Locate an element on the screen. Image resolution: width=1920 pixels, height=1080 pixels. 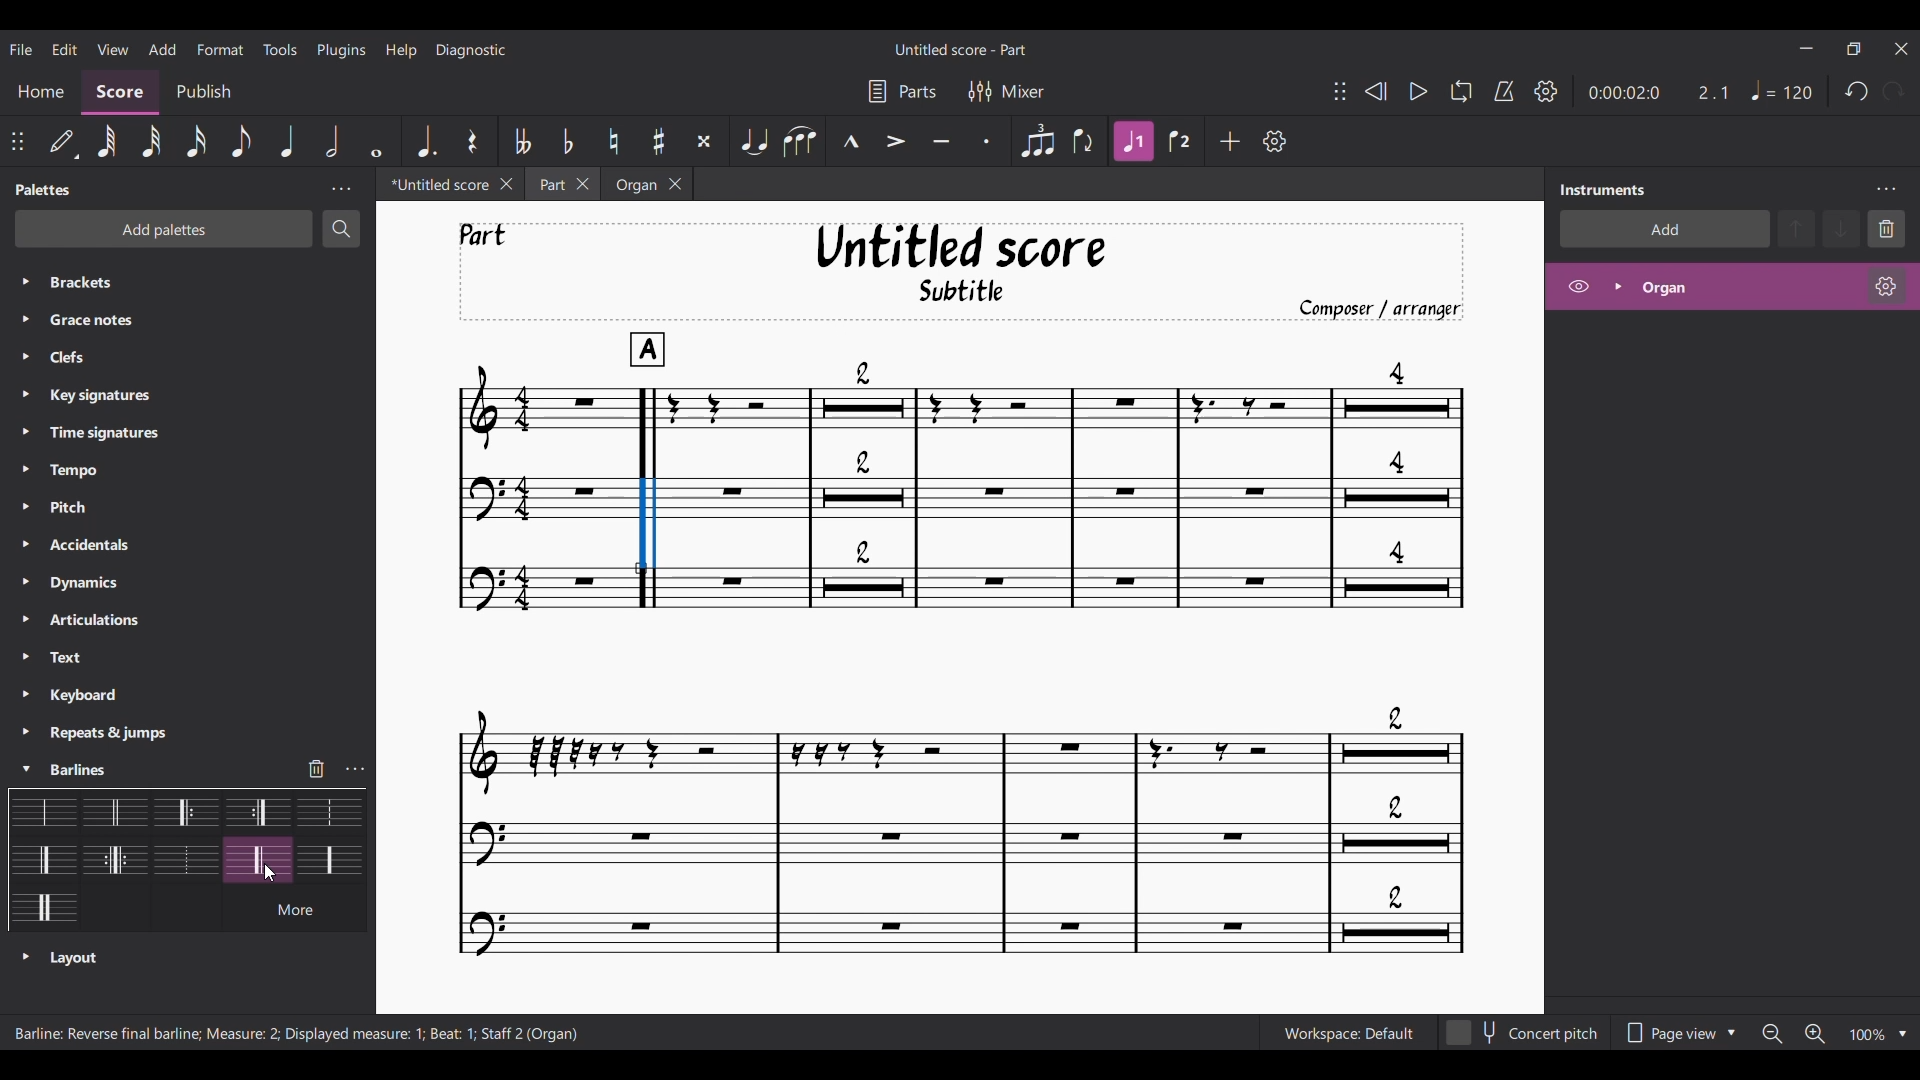
Palette panel settings is located at coordinates (341, 189).